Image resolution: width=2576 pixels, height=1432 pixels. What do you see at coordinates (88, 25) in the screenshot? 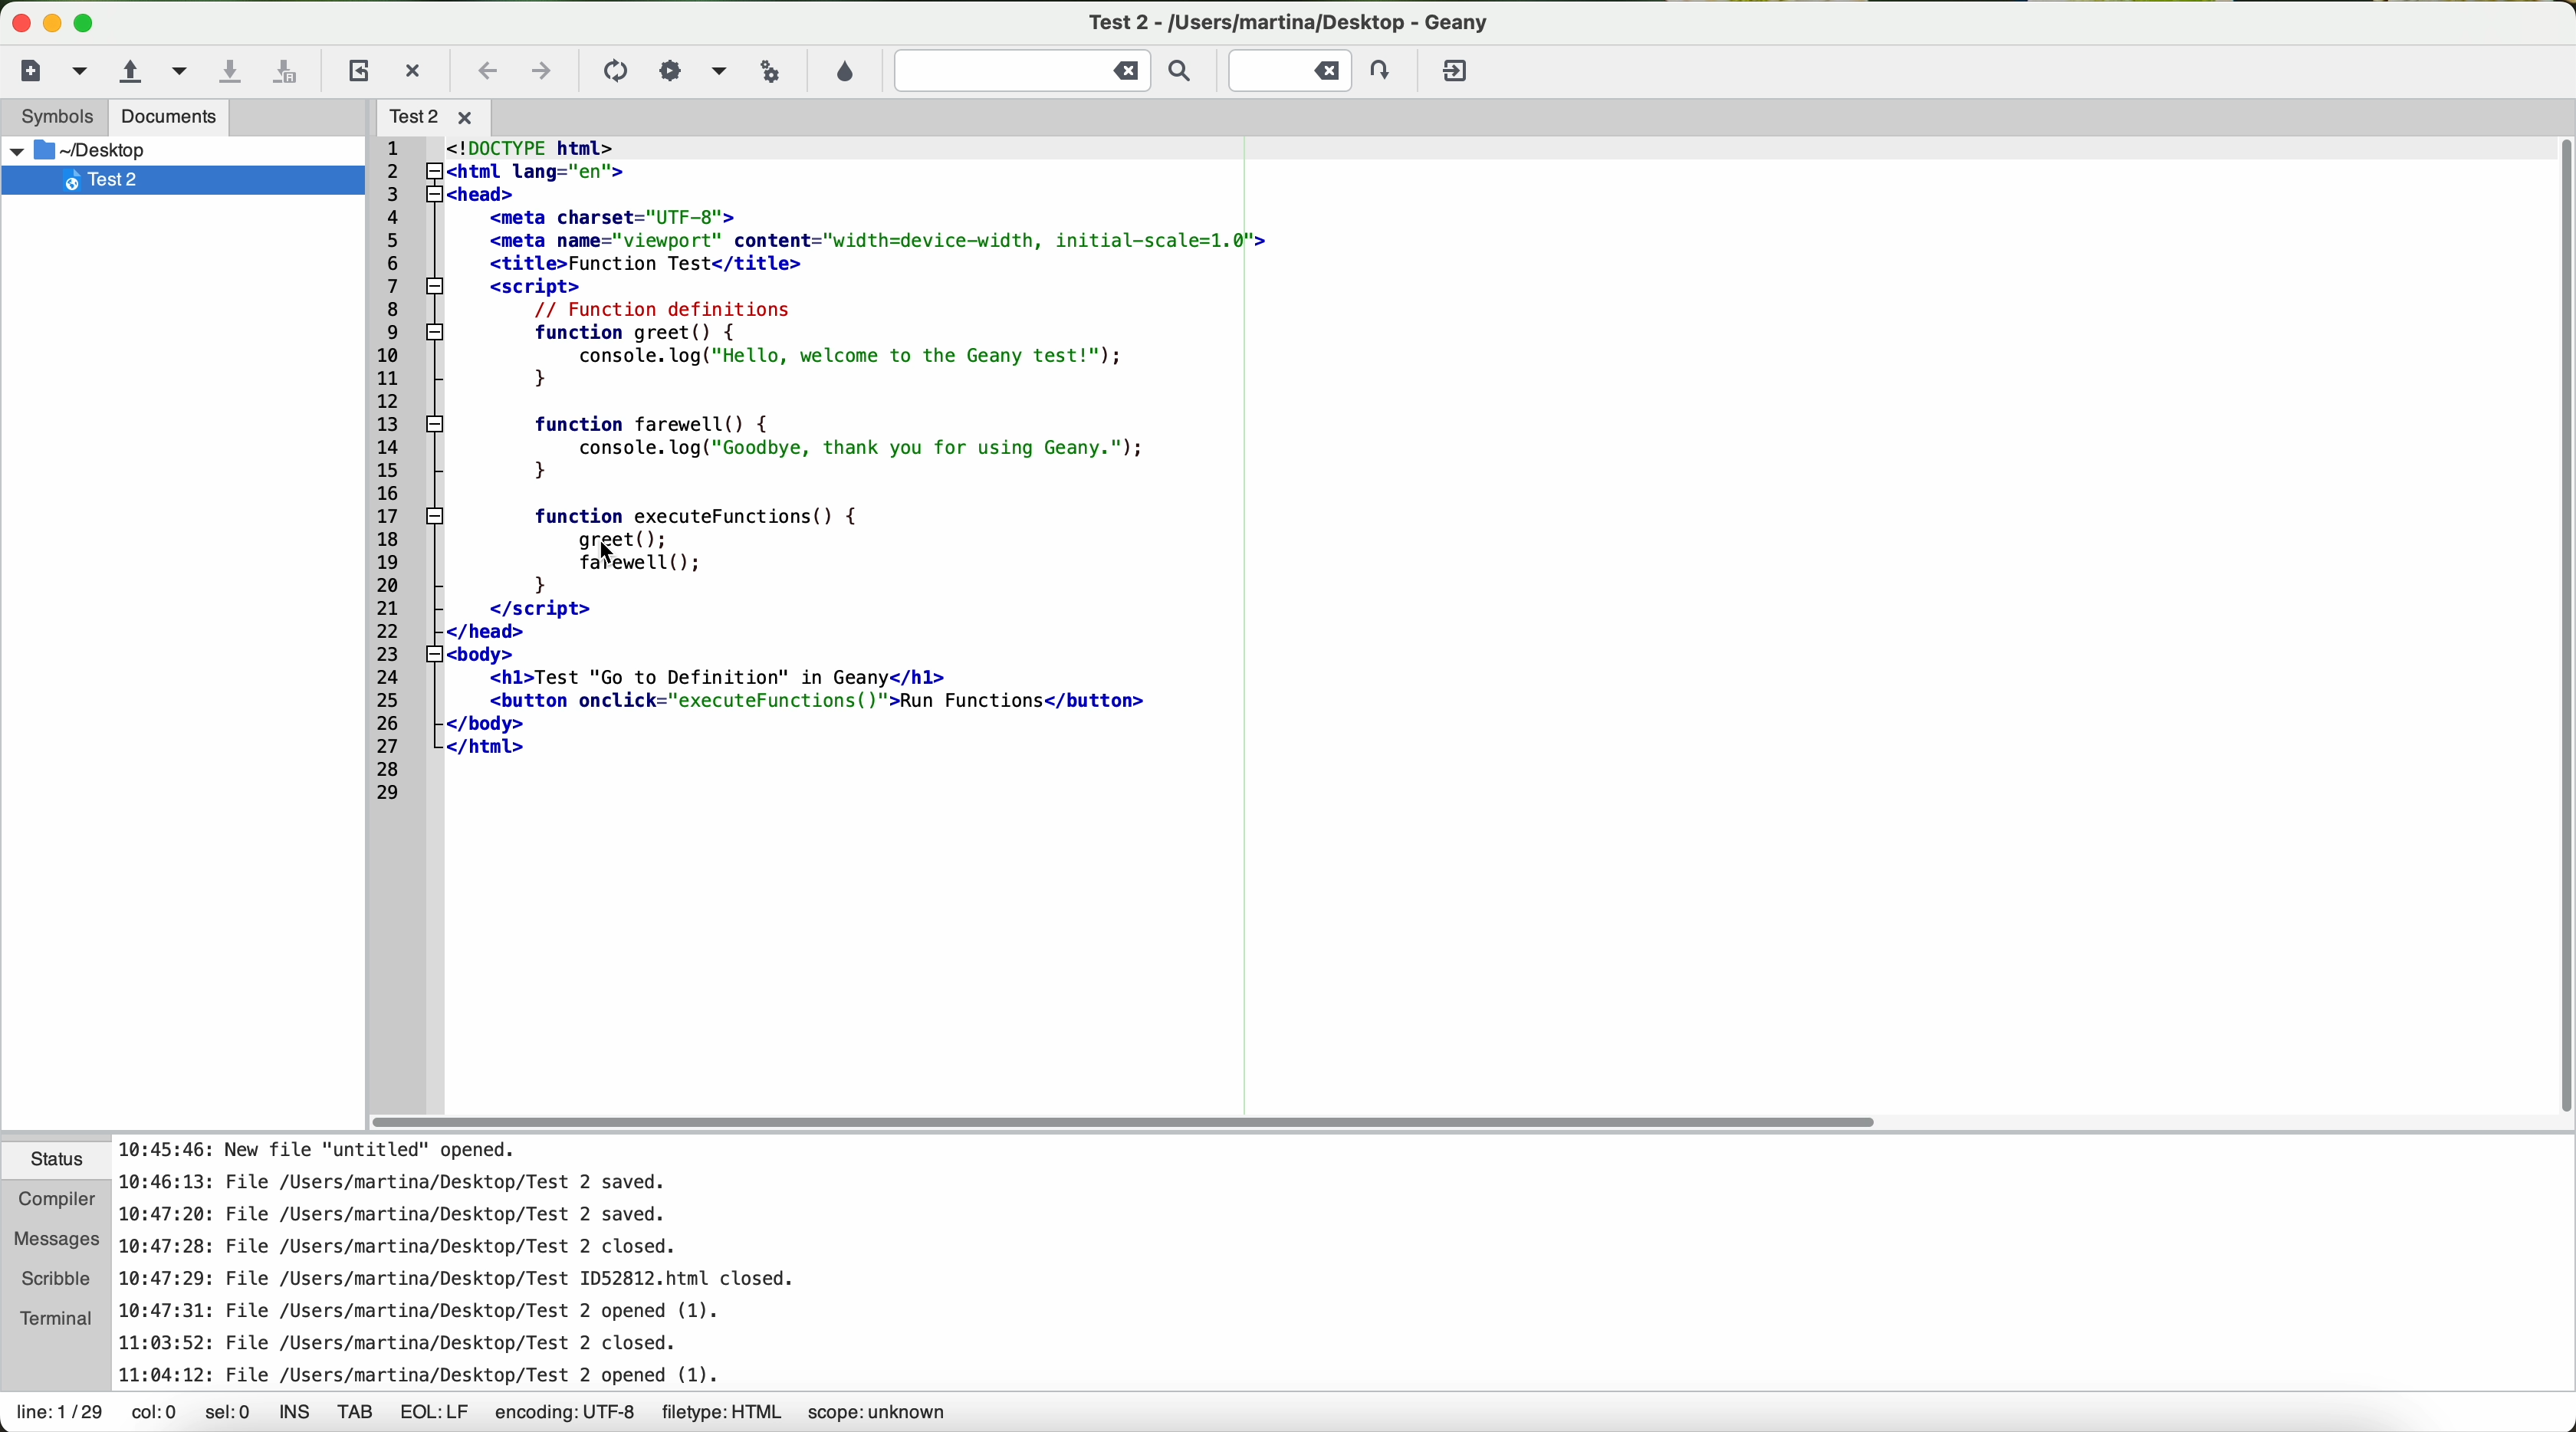
I see `maximize` at bounding box center [88, 25].